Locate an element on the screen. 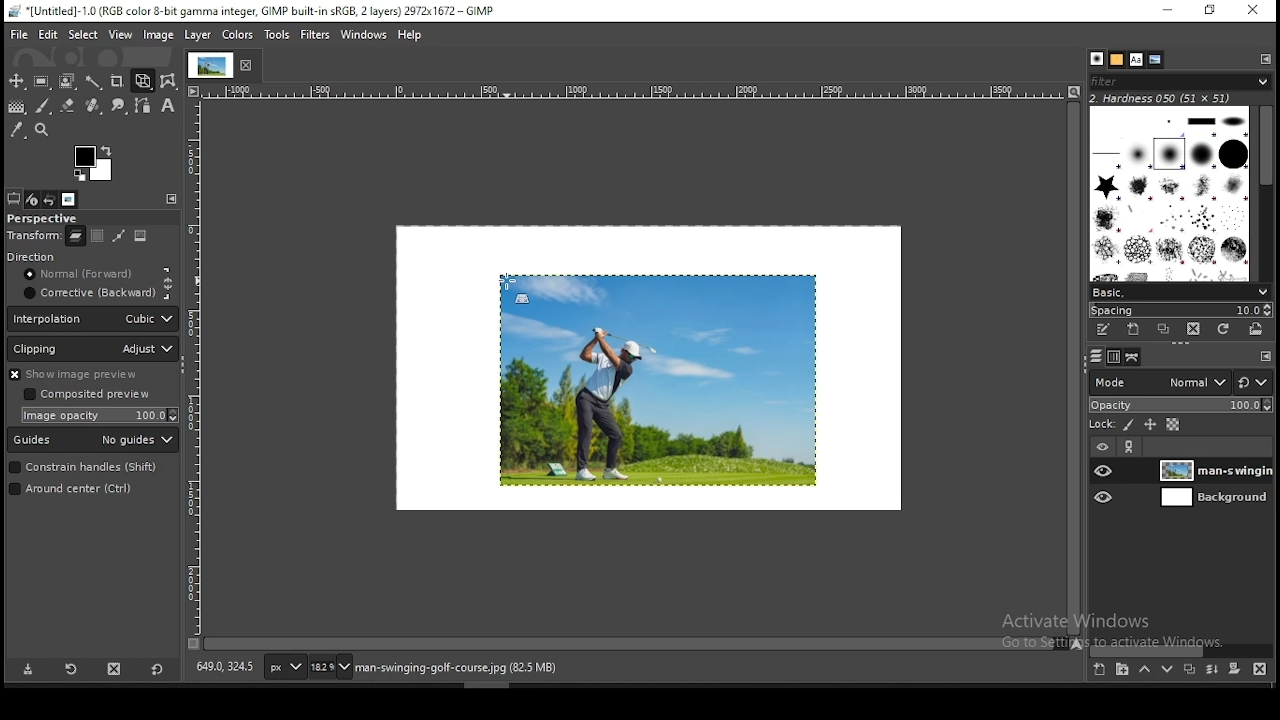 The image size is (1280, 720). fuzzy select tool is located at coordinates (95, 83).